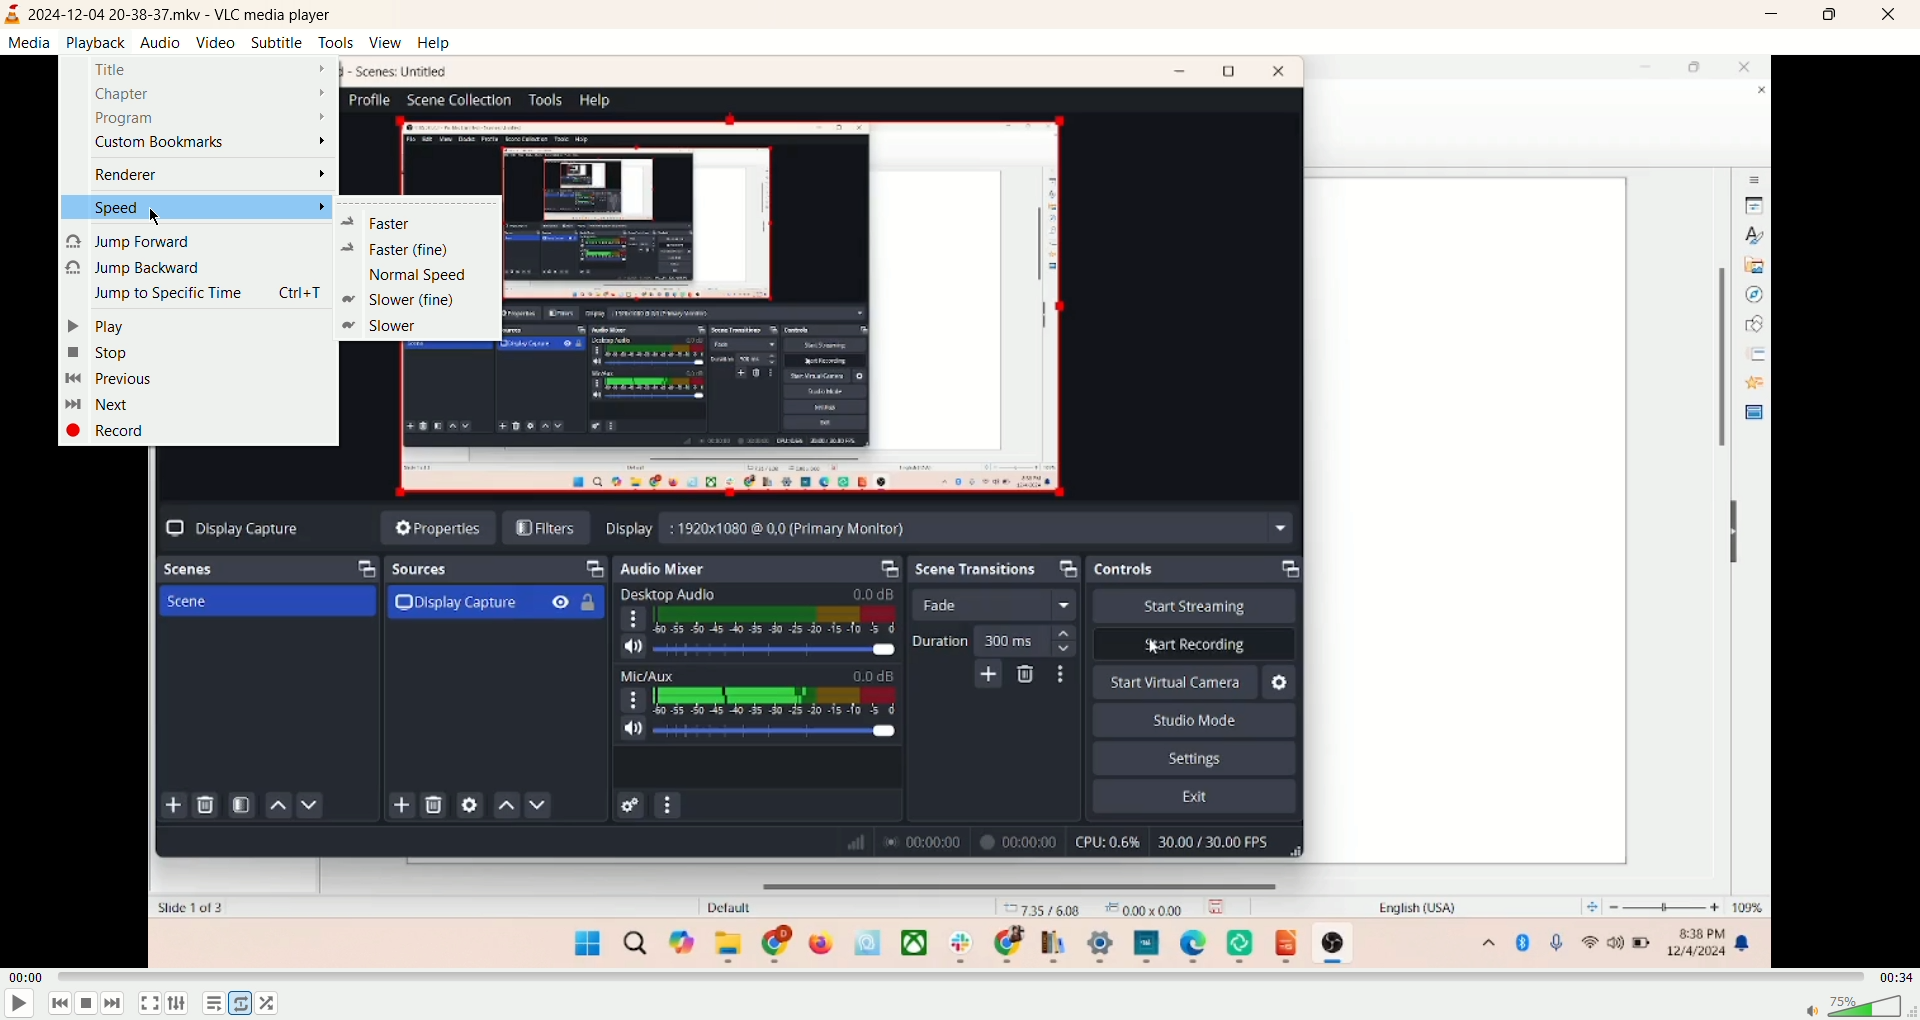 This screenshot has width=1920, height=1020. Describe the element at coordinates (20, 1006) in the screenshot. I see `play/pause` at that location.